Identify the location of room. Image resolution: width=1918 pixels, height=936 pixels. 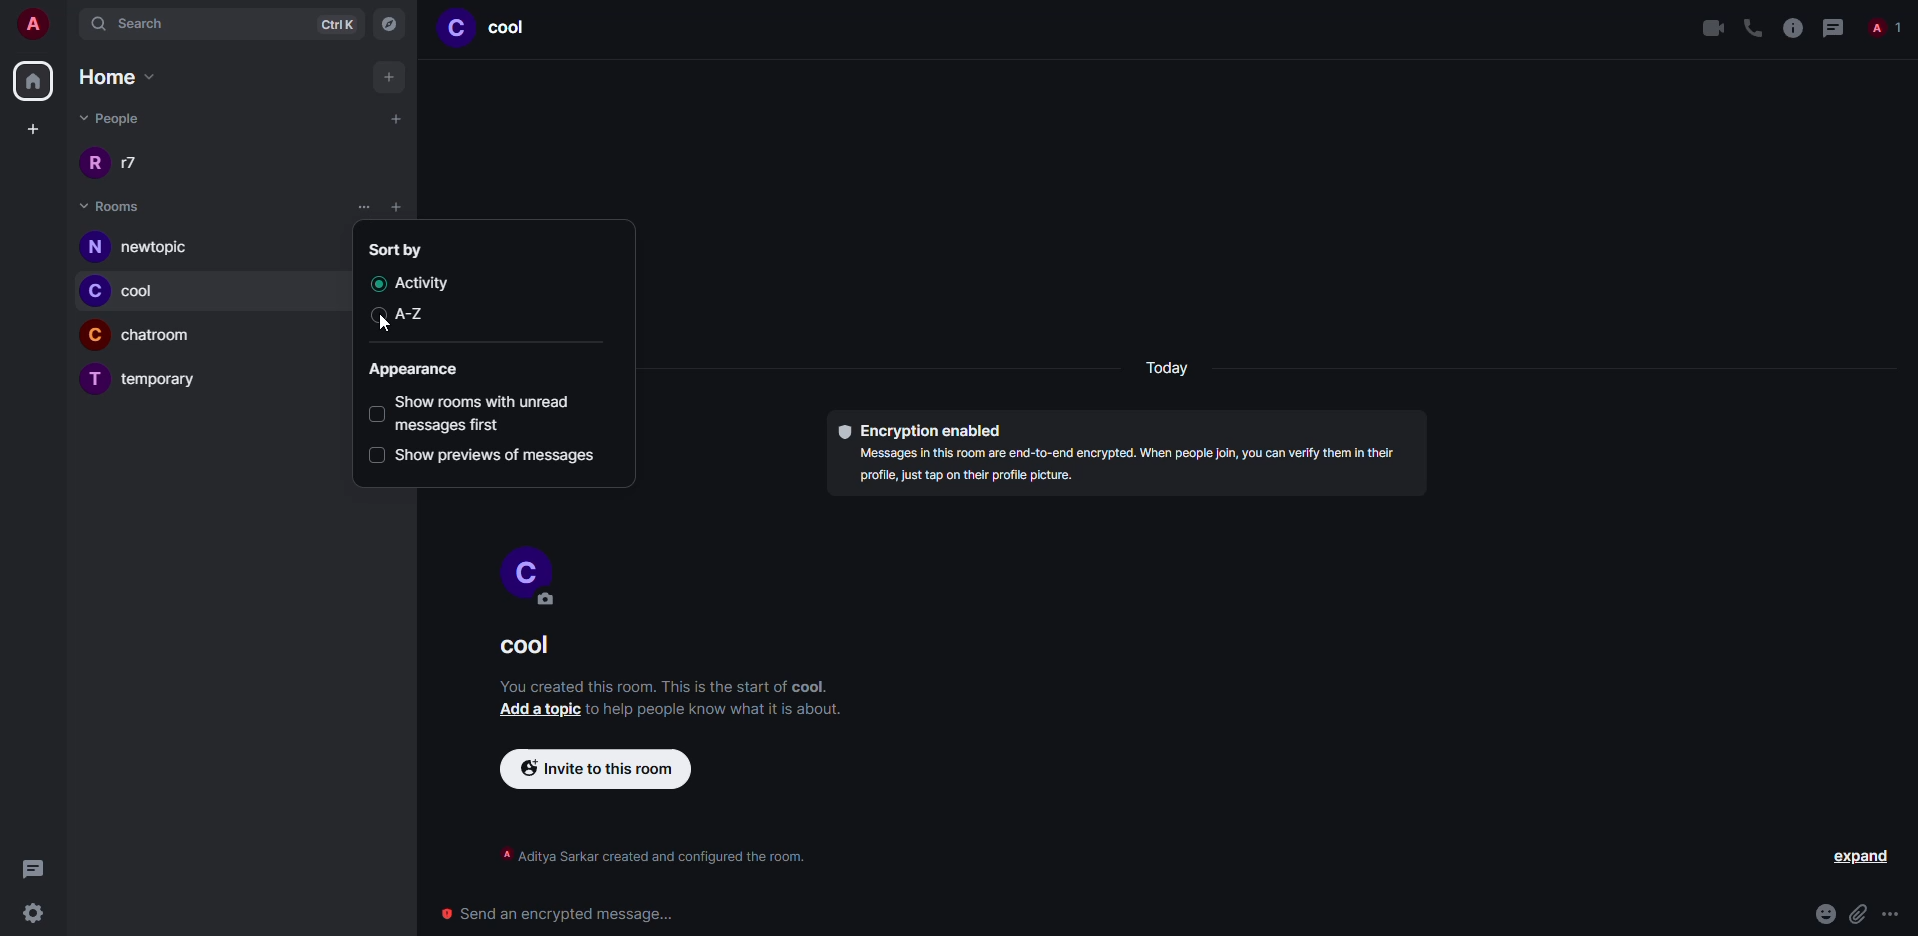
(516, 648).